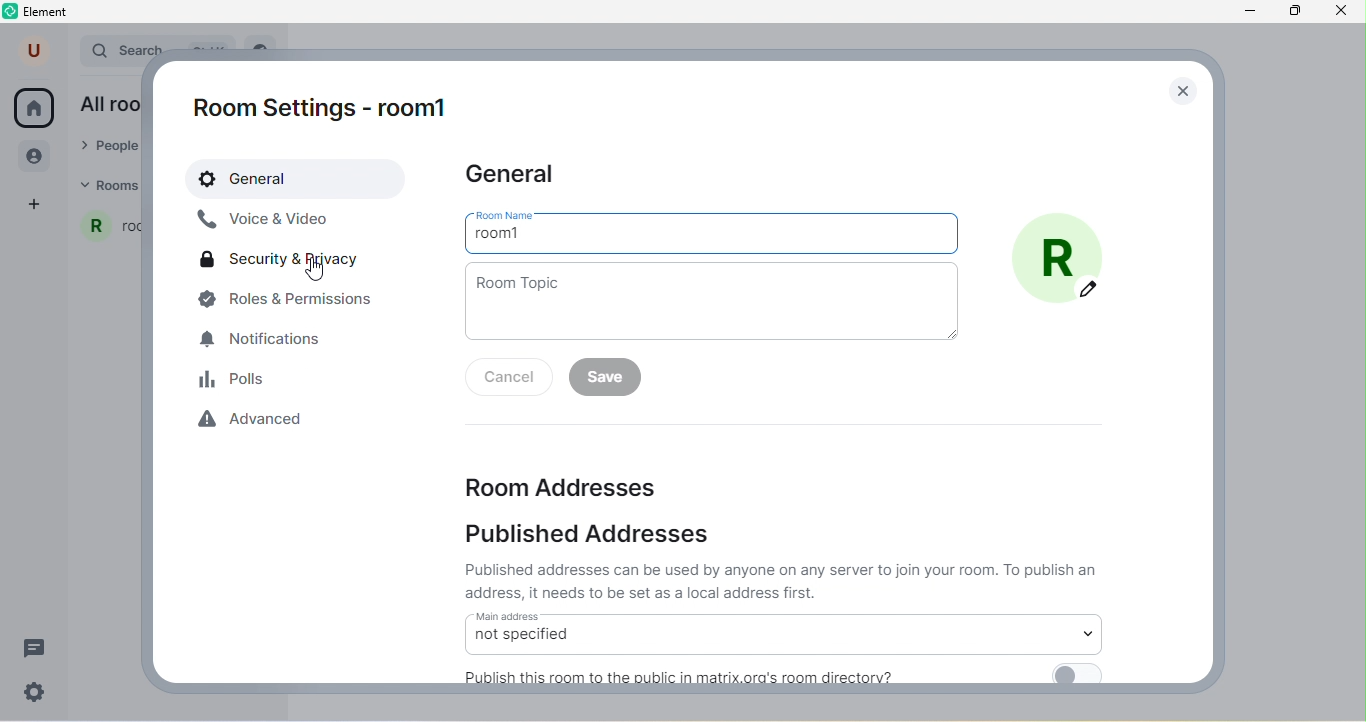  I want to click on quick settings, so click(41, 693).